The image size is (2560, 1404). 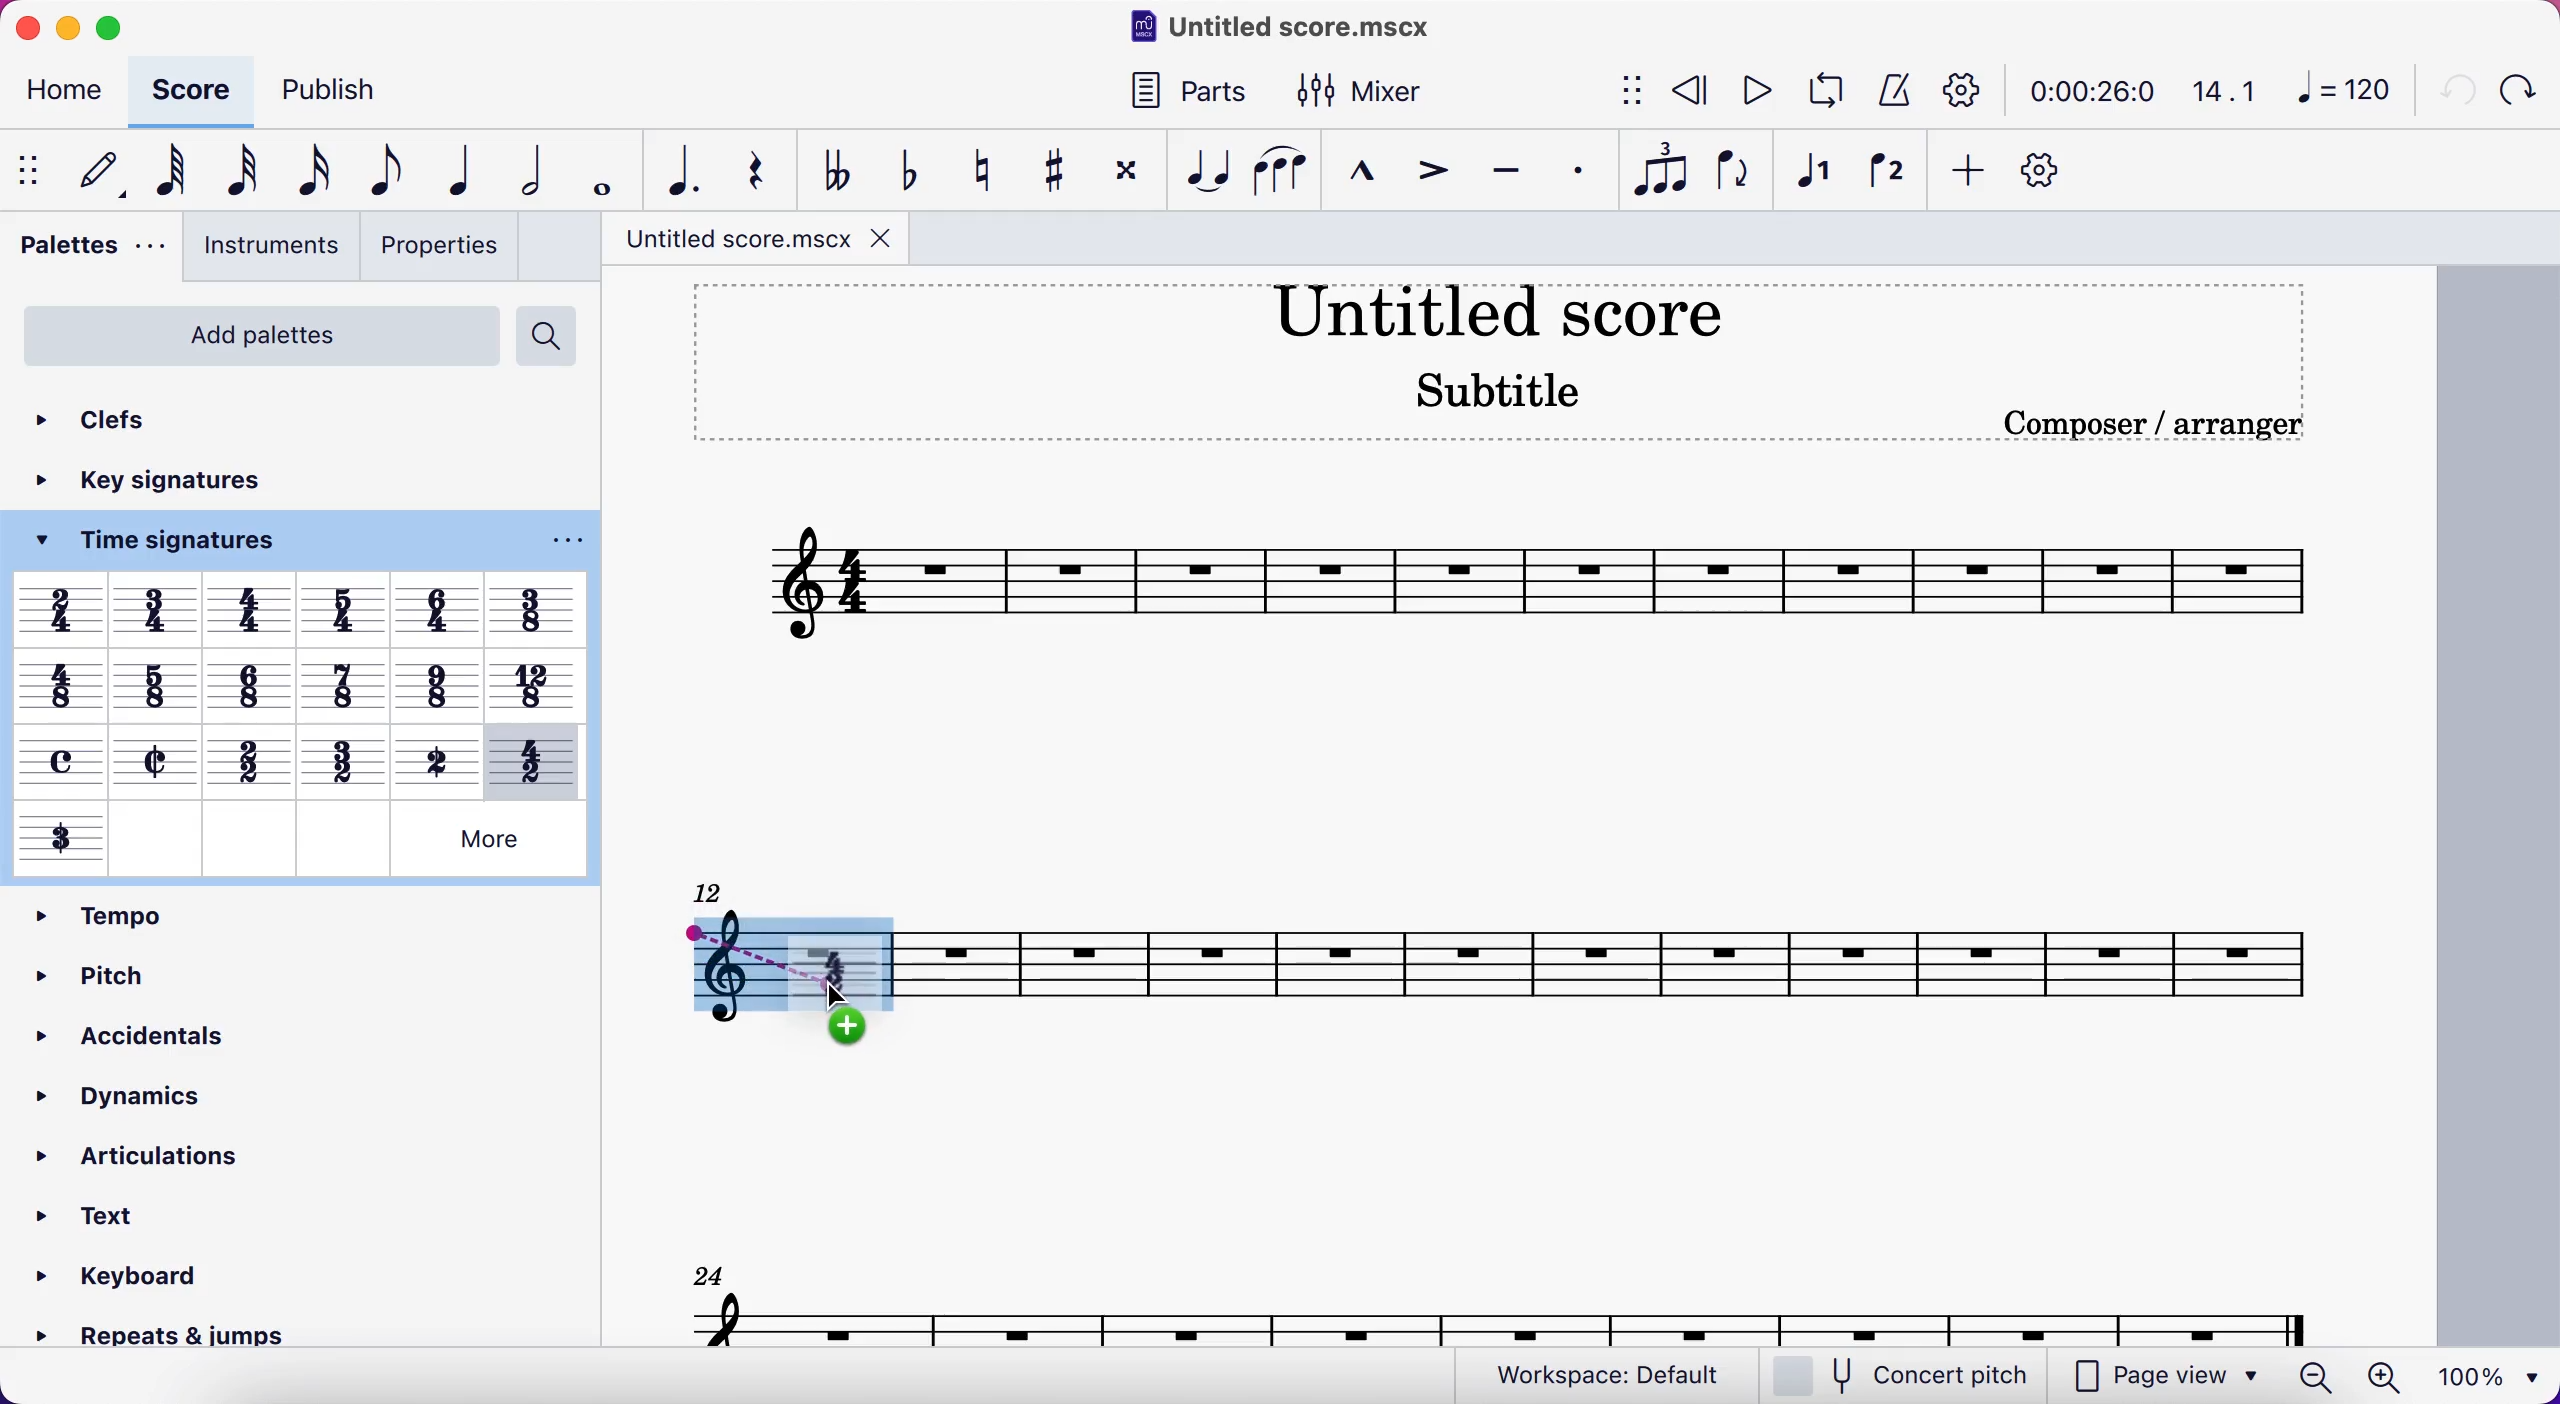 I want to click on rewind, so click(x=1682, y=94).